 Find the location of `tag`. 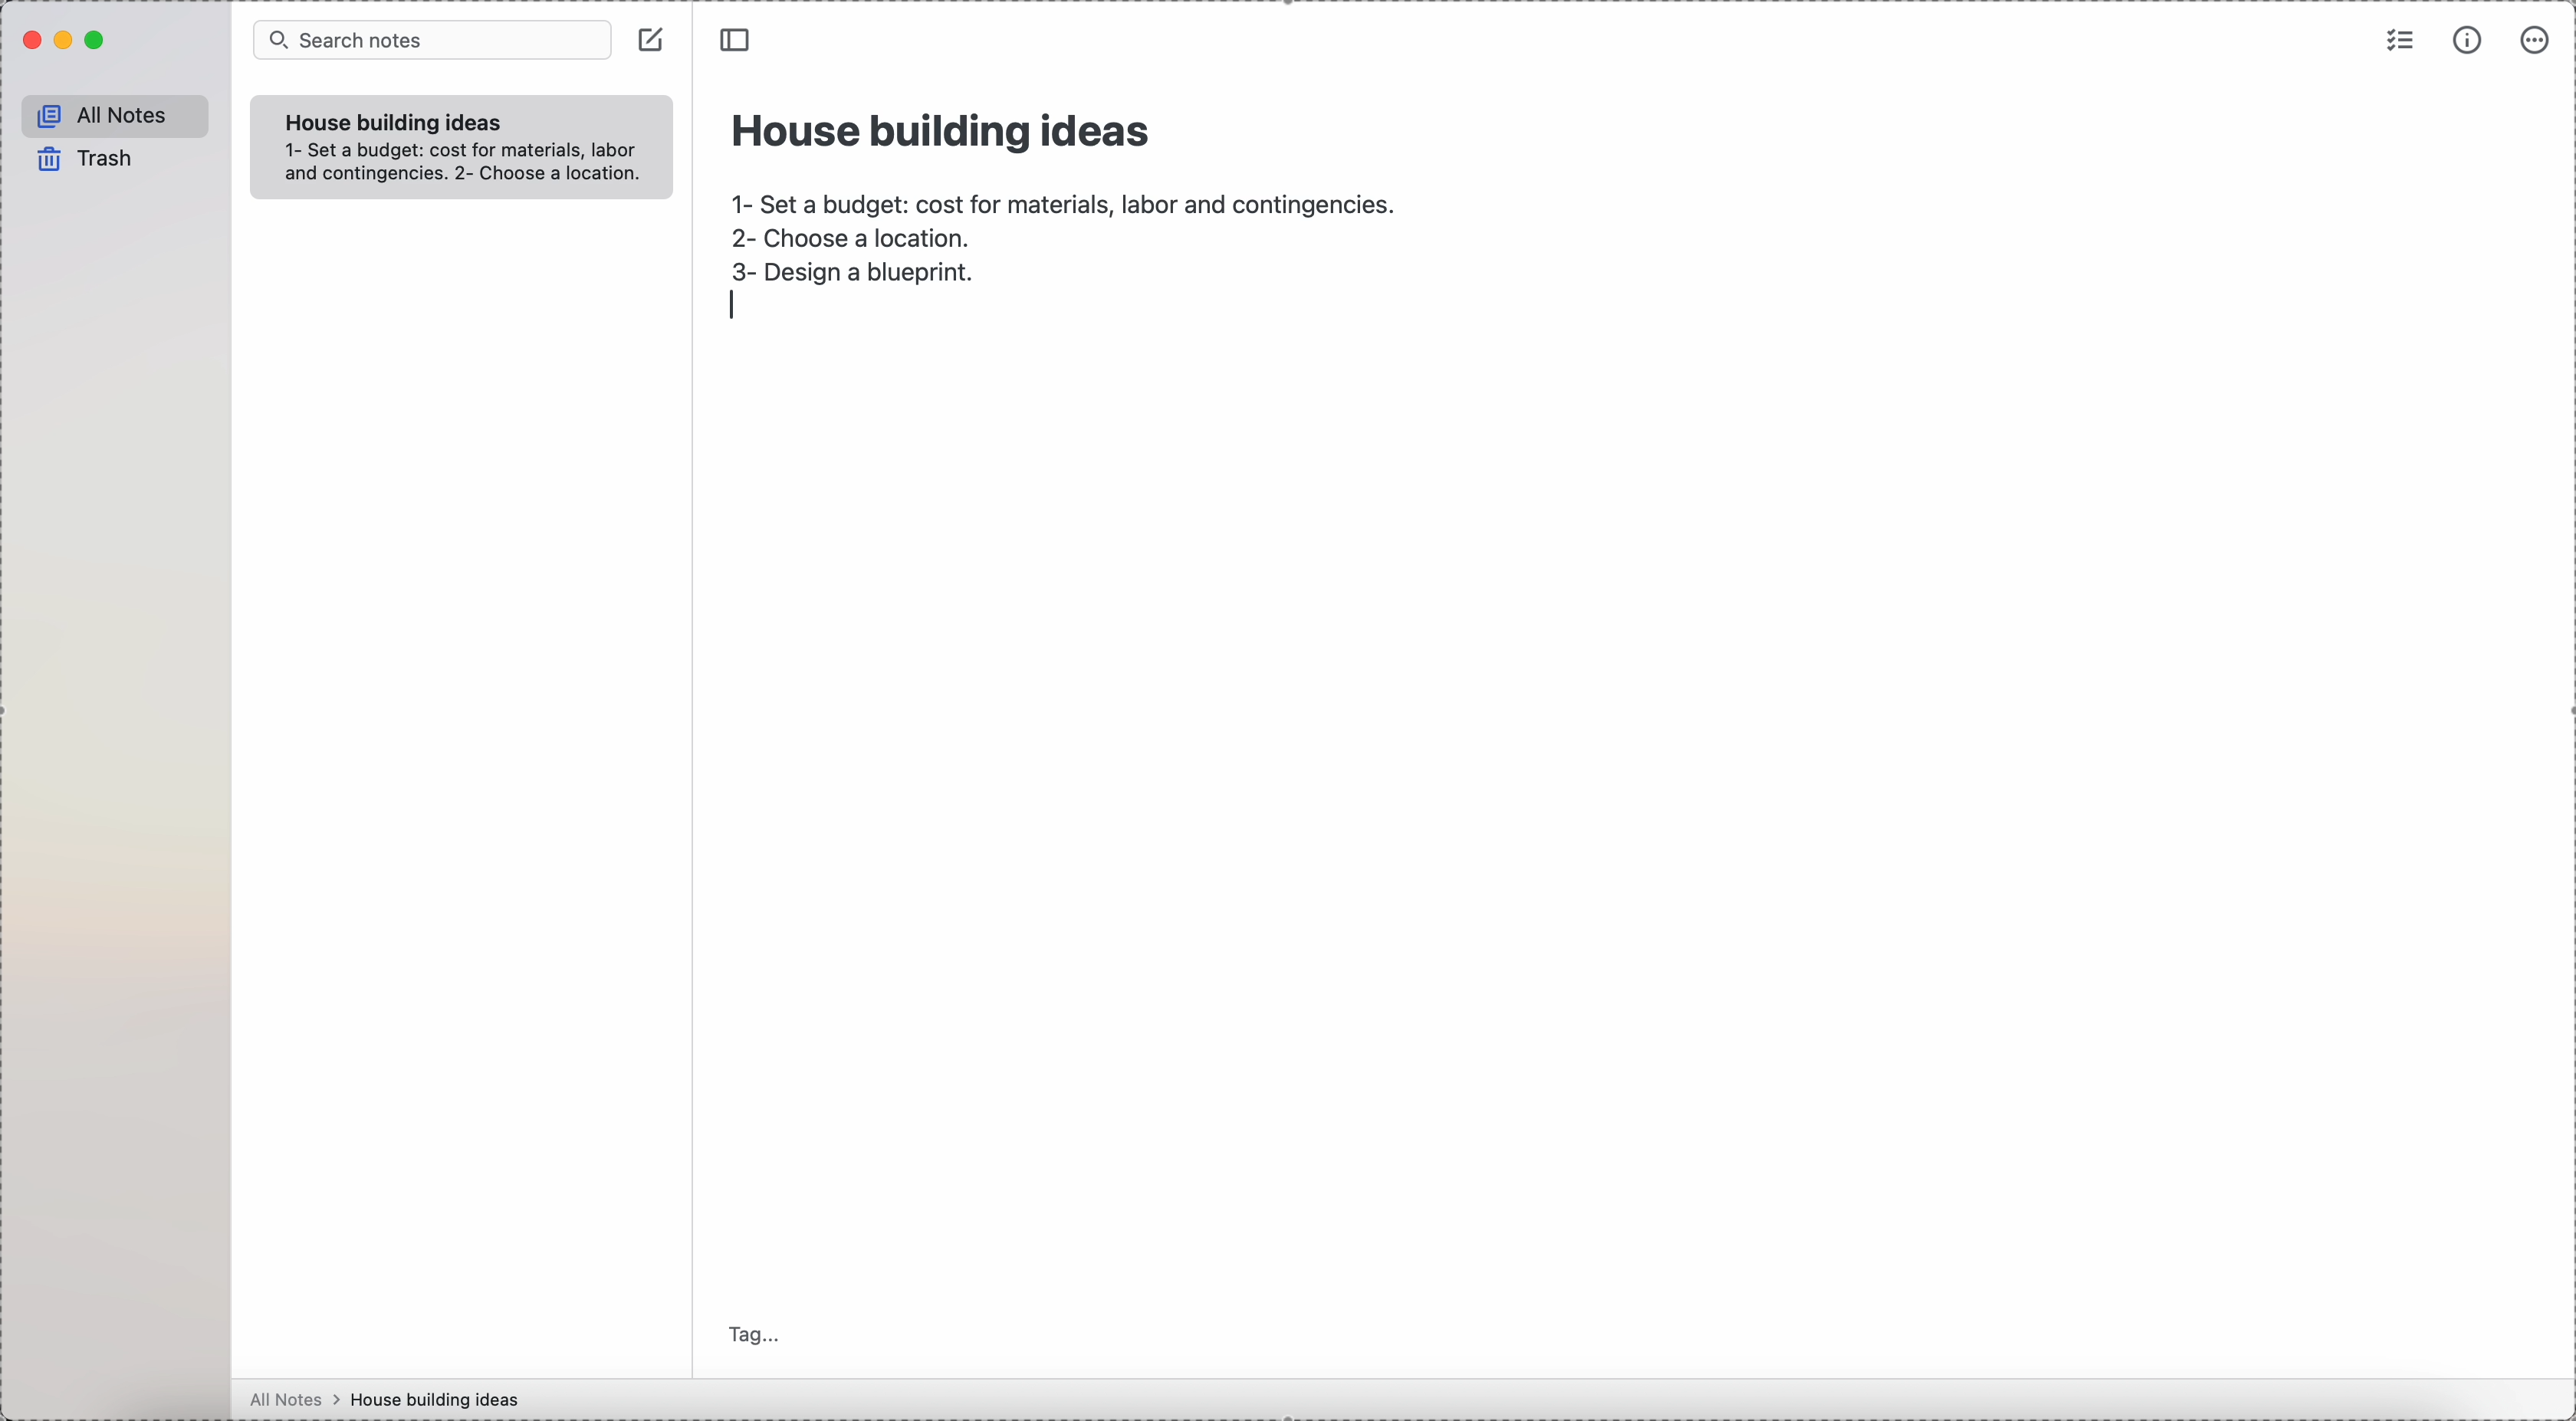

tag is located at coordinates (757, 1333).